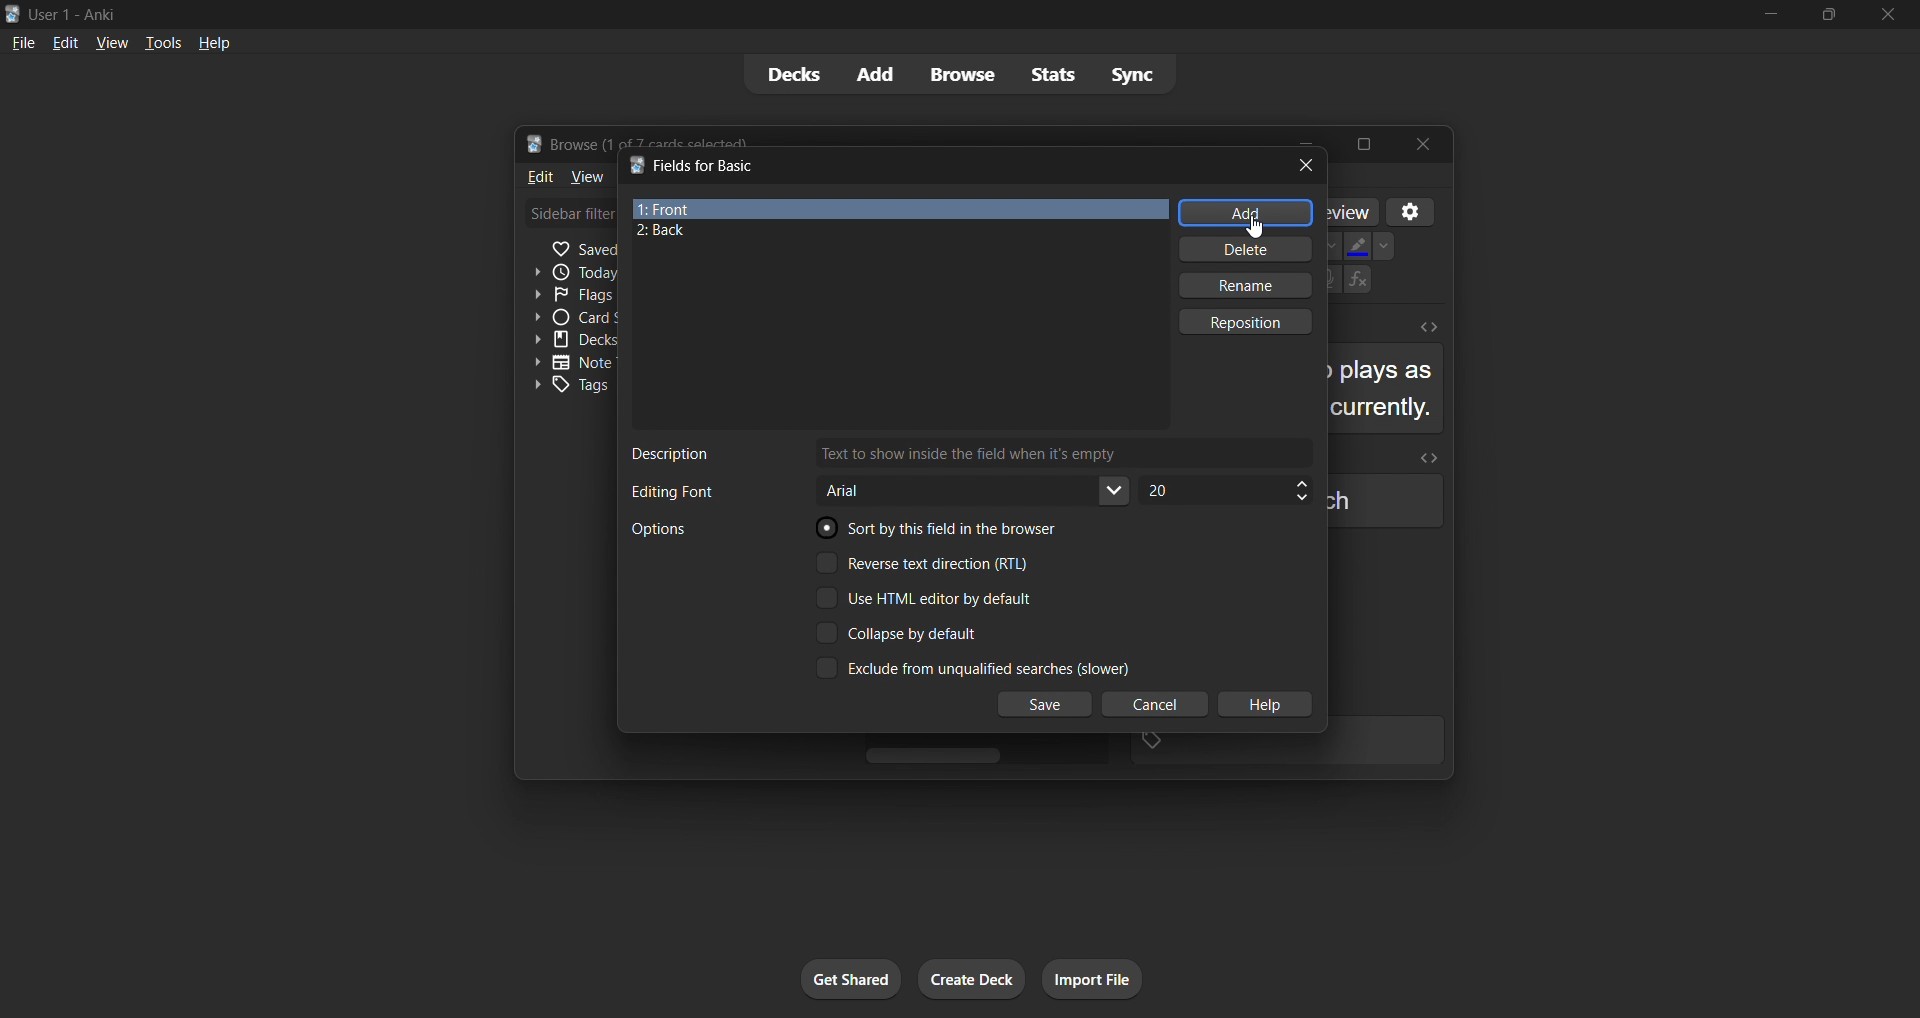 The height and width of the screenshot is (1018, 1920). Describe the element at coordinates (1045, 705) in the screenshot. I see `save` at that location.